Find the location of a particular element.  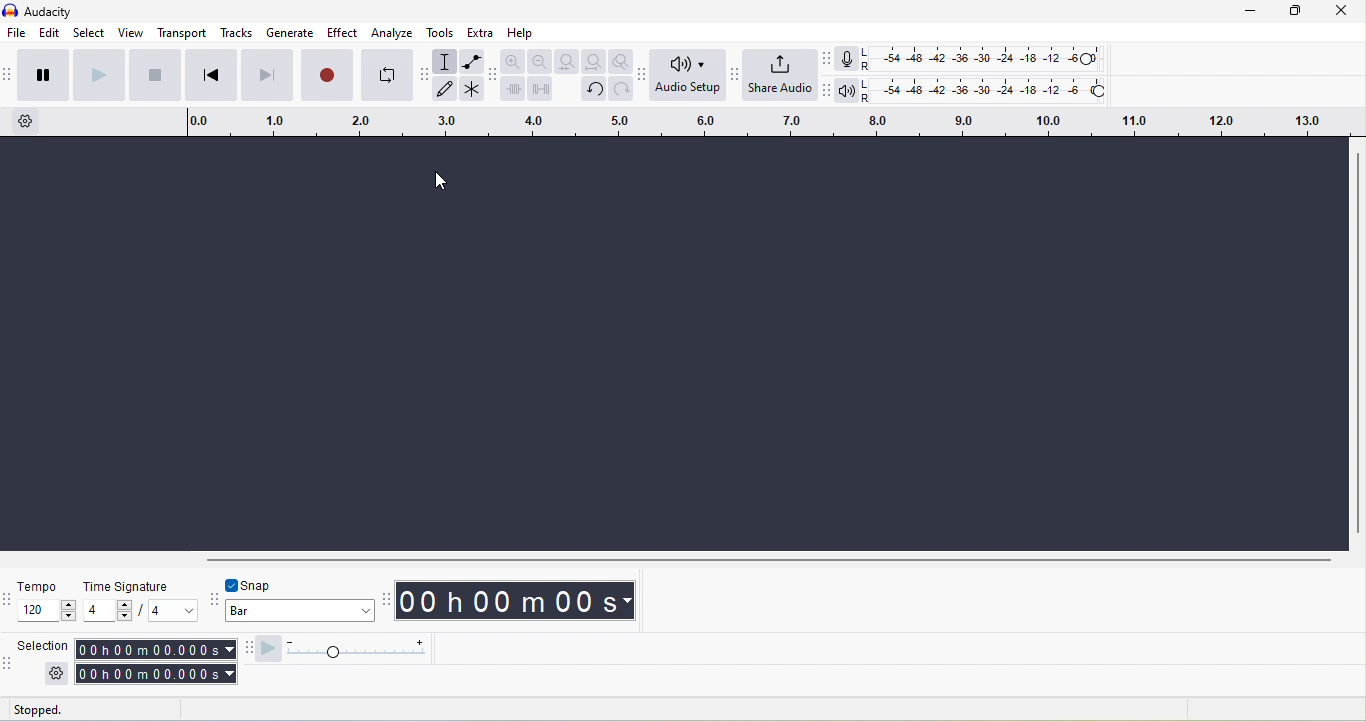

audacity snapping toolbar is located at coordinates (216, 598).